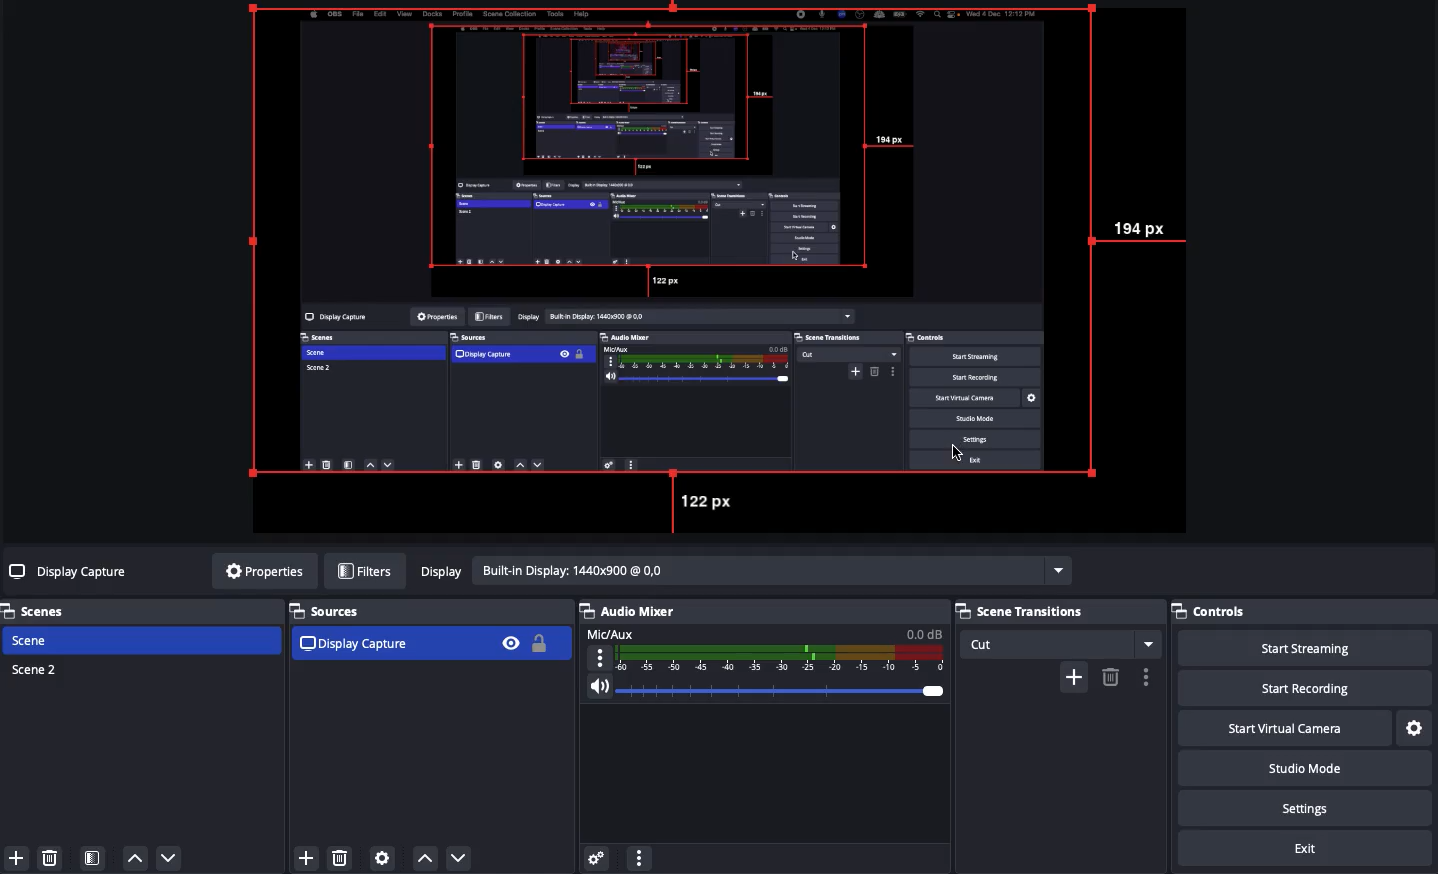  I want to click on Sources, so click(428, 632).